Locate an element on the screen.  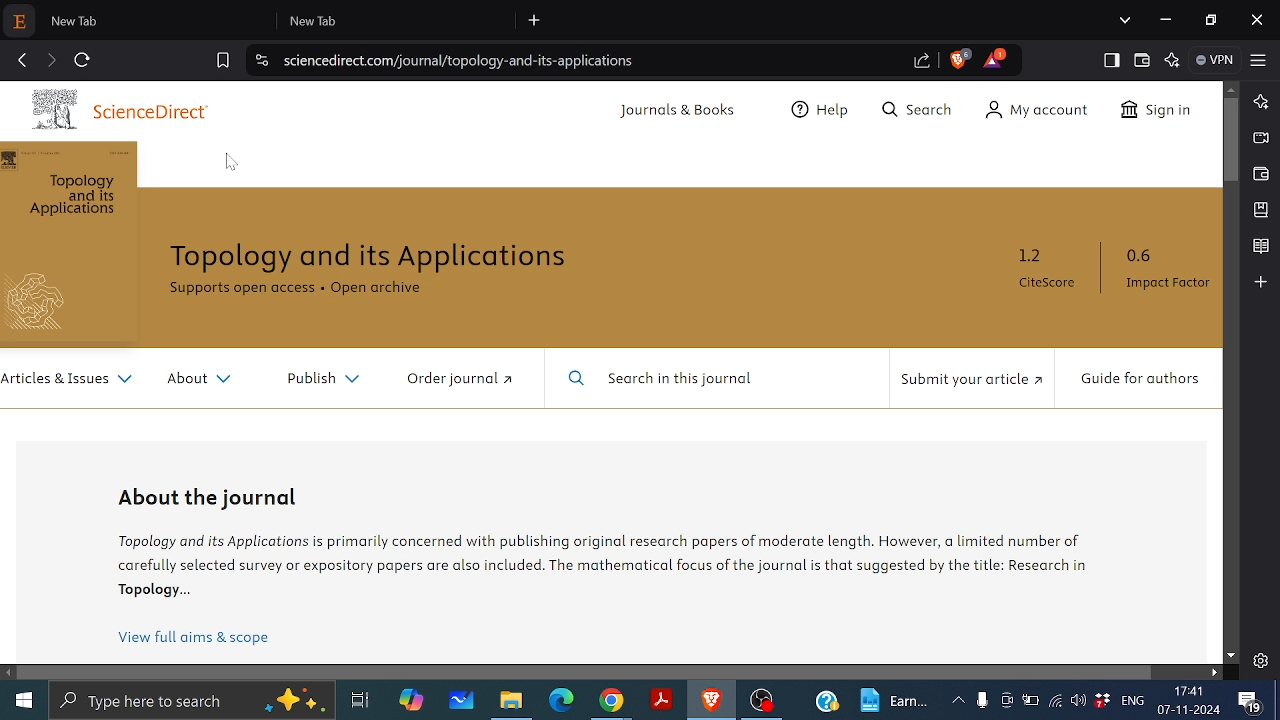
Journals & Books is located at coordinates (680, 111).